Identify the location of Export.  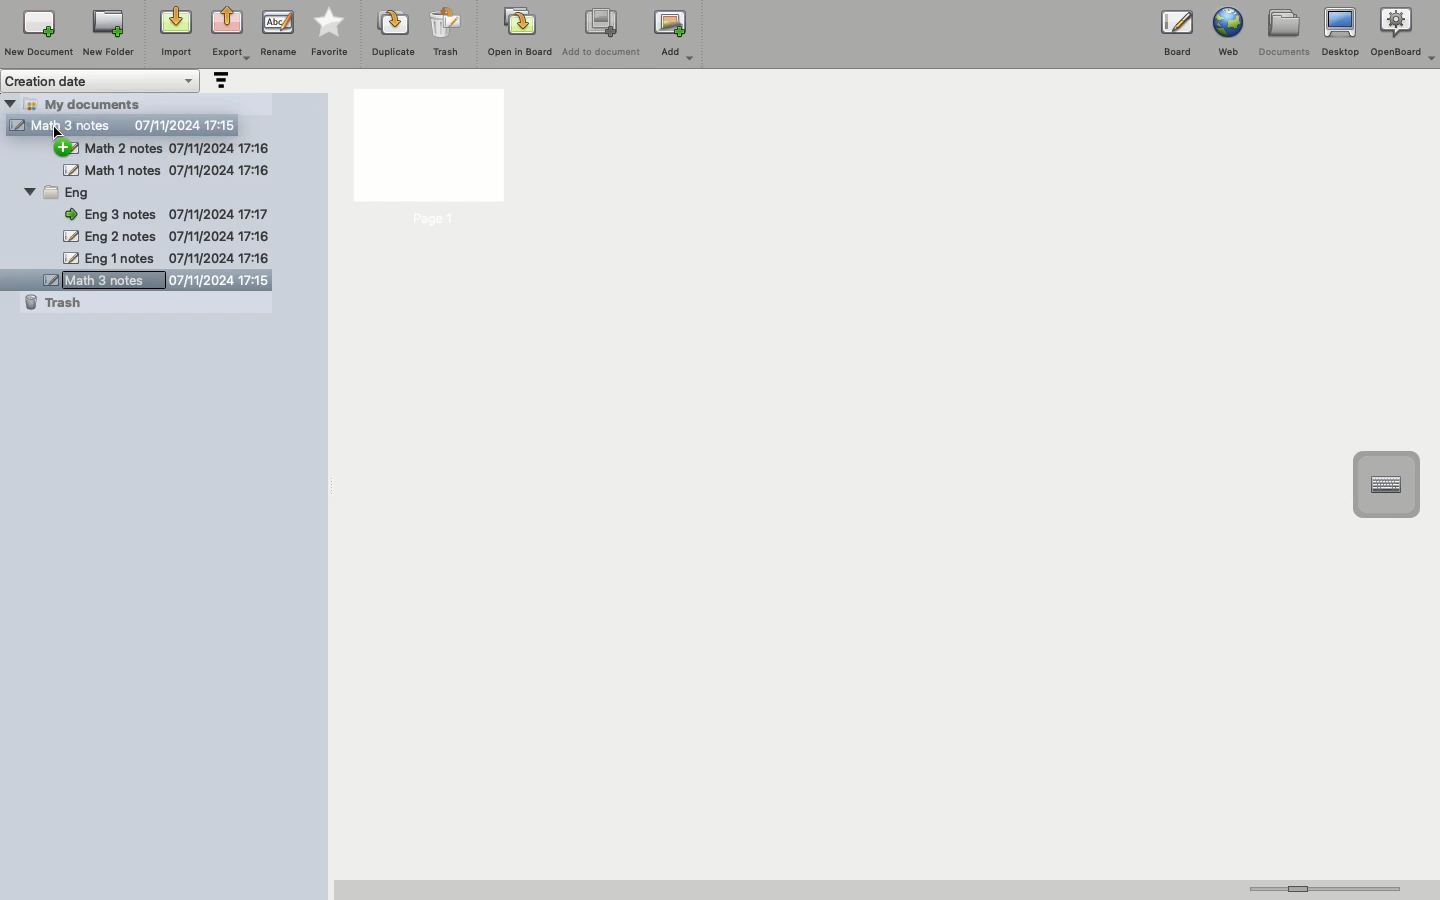
(230, 35).